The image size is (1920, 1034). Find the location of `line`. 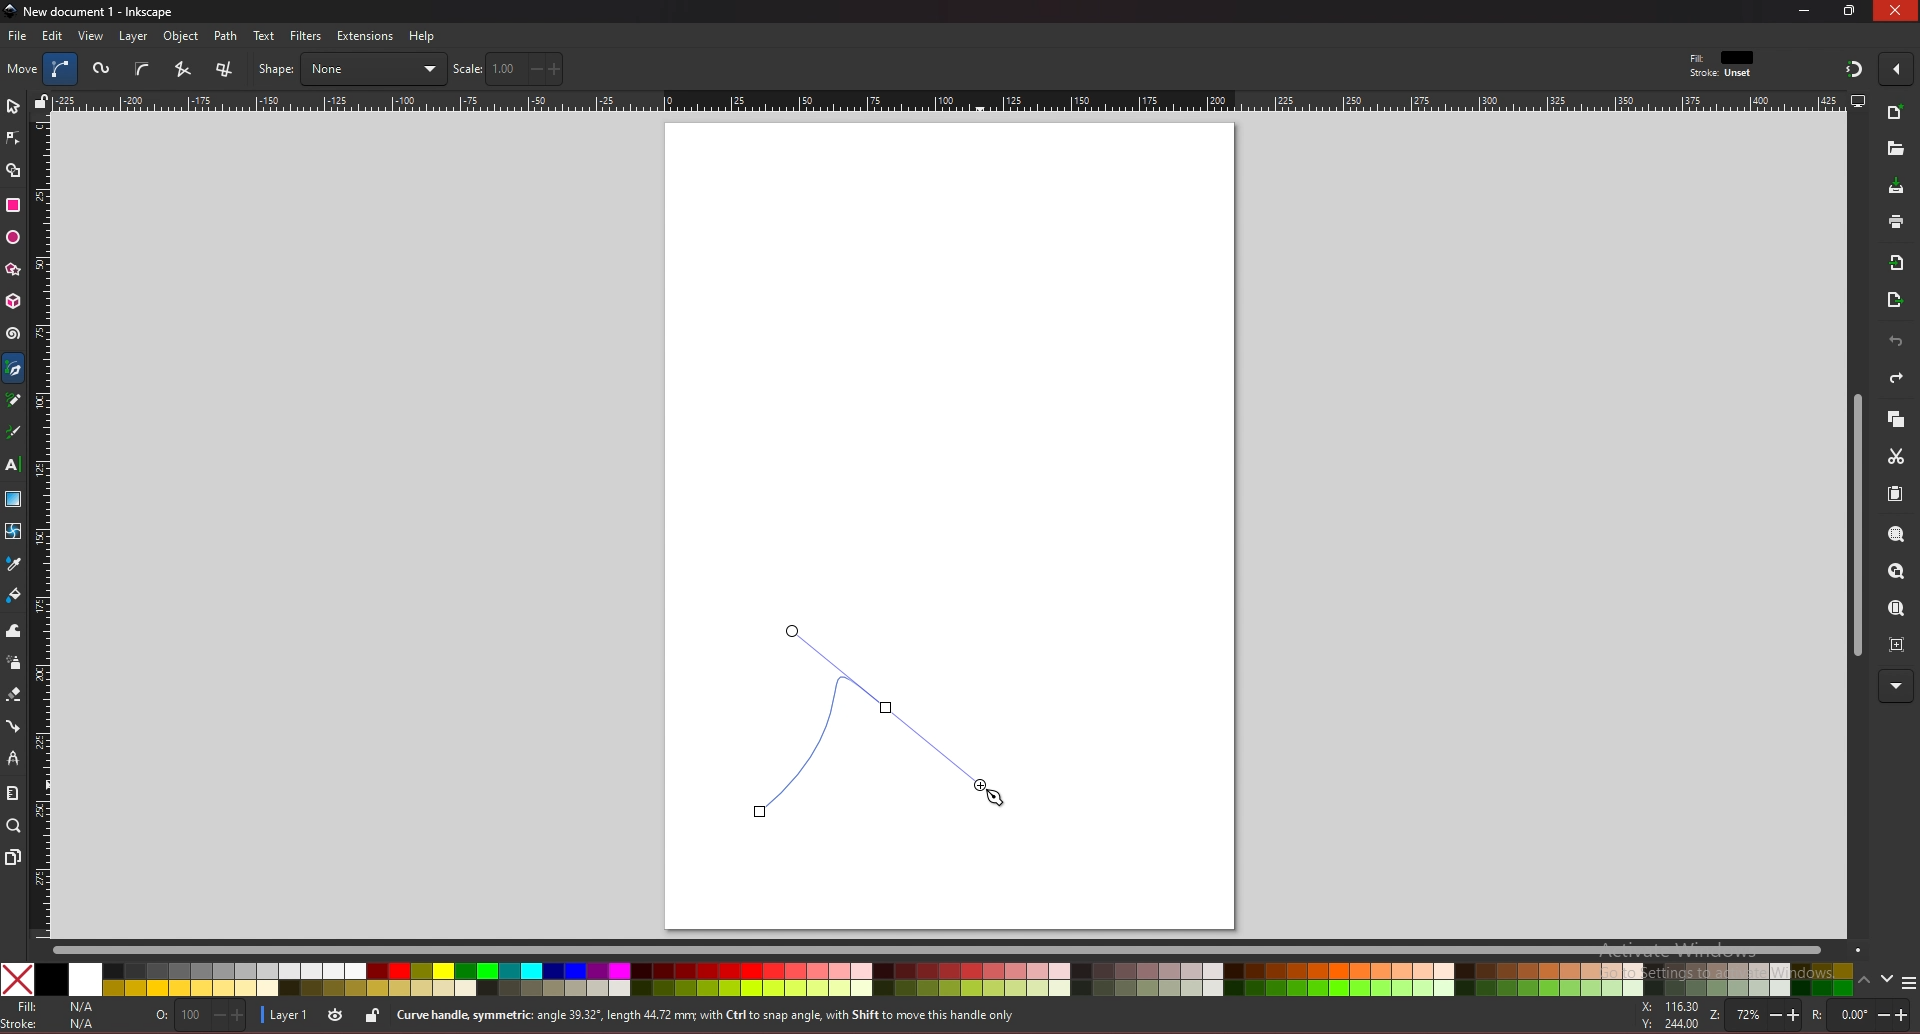

line is located at coordinates (868, 719).